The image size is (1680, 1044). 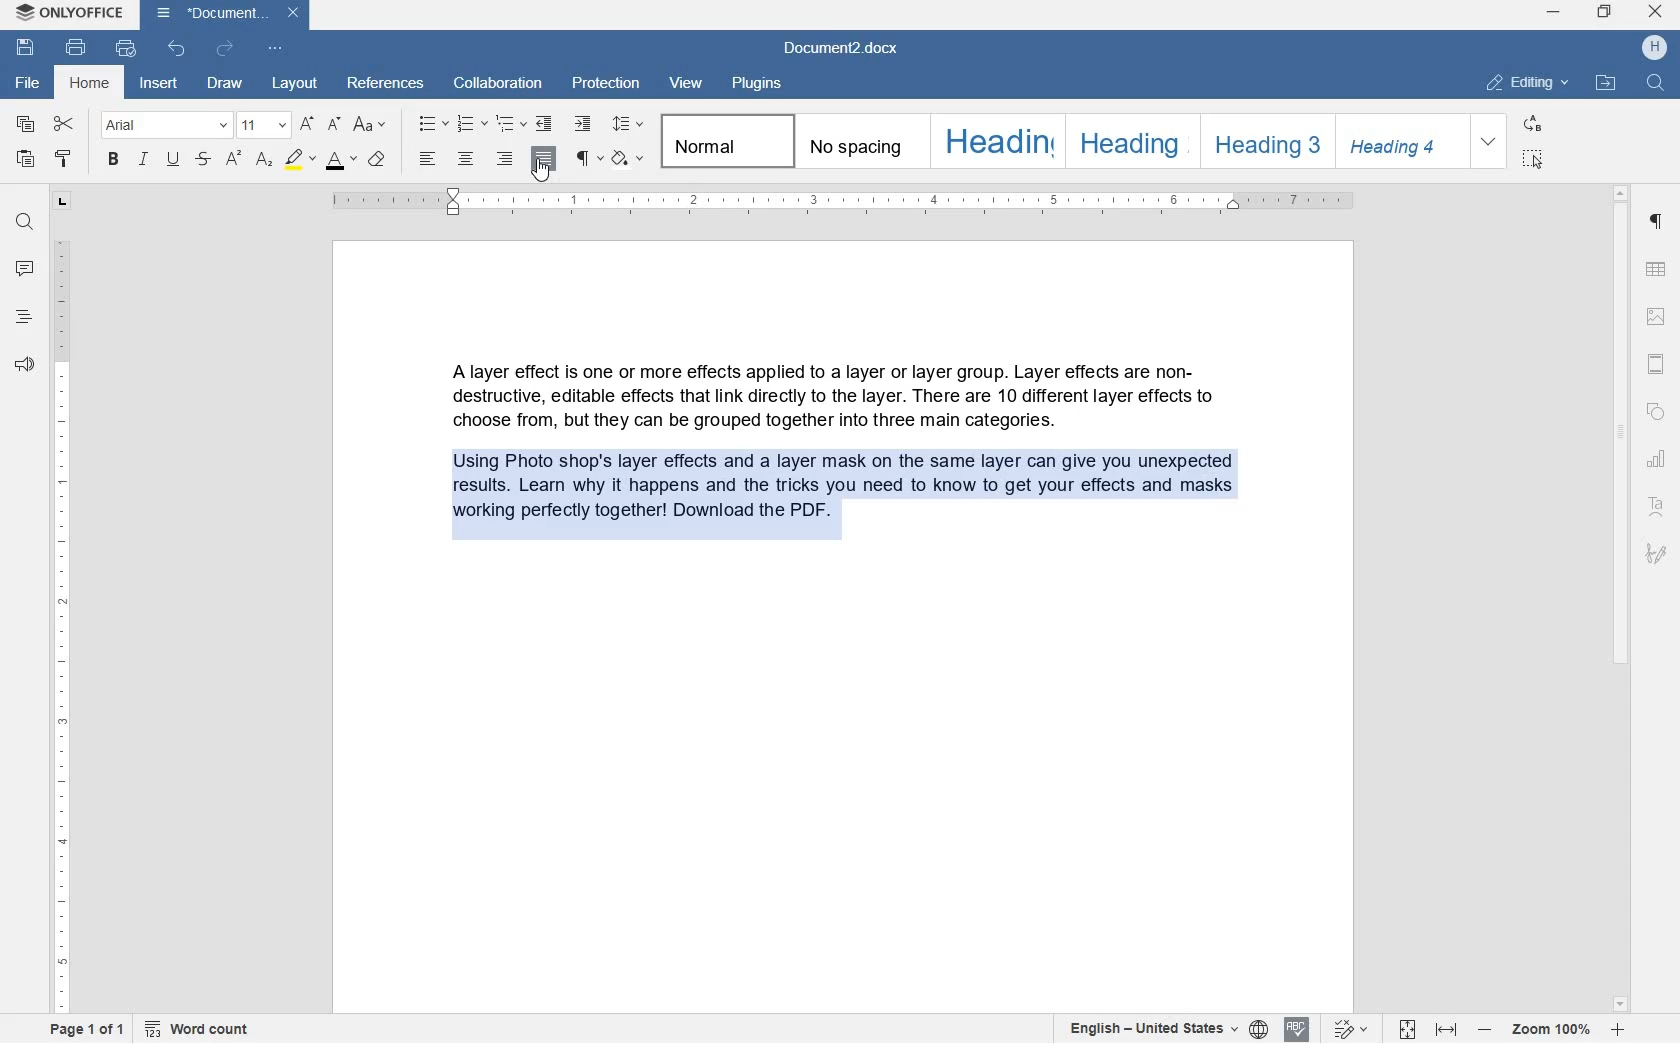 I want to click on WORD COUNT, so click(x=198, y=1029).